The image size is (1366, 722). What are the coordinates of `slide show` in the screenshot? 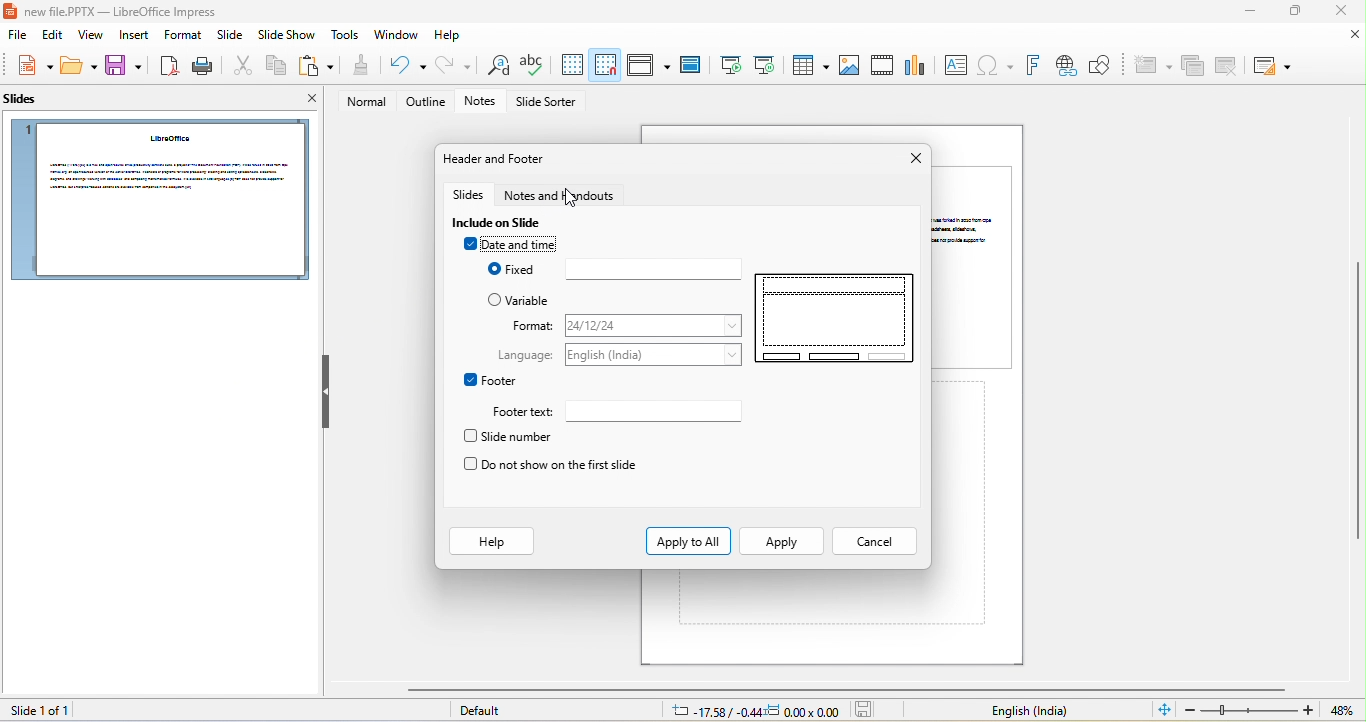 It's located at (287, 37).